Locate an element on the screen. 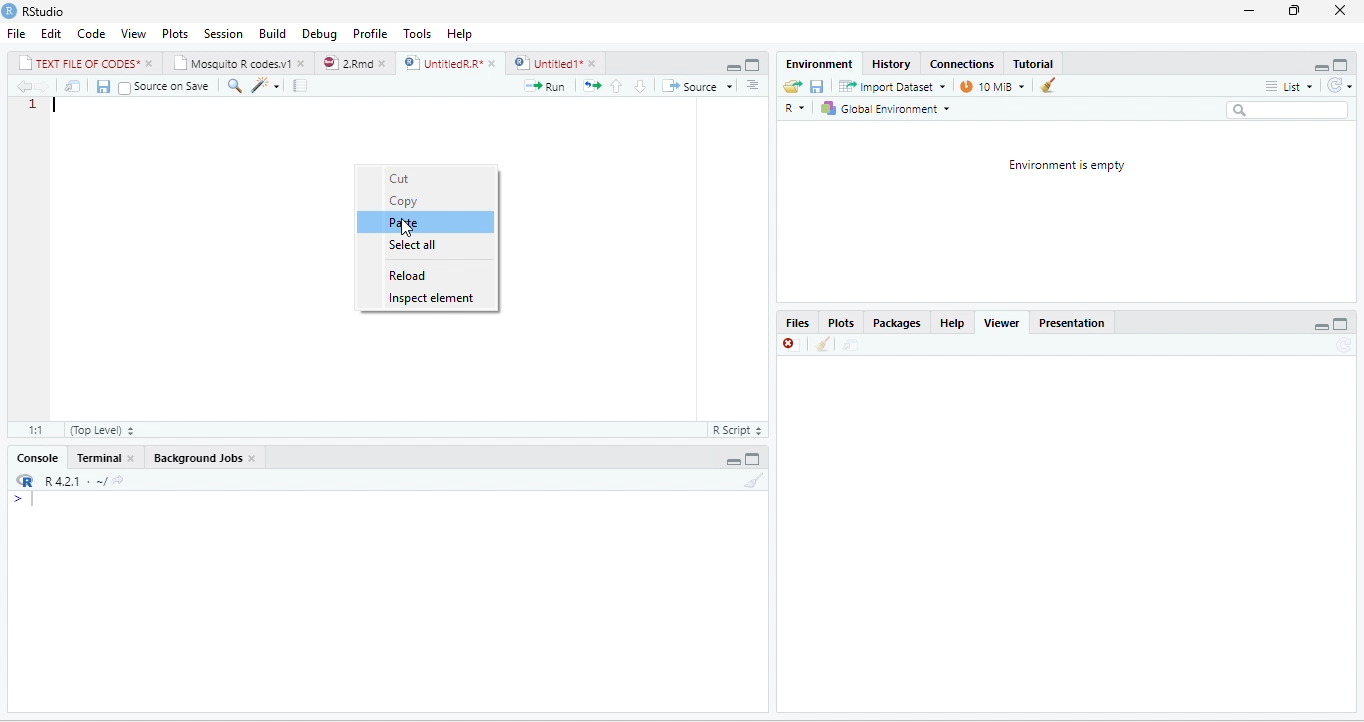  View is located at coordinates (134, 32).